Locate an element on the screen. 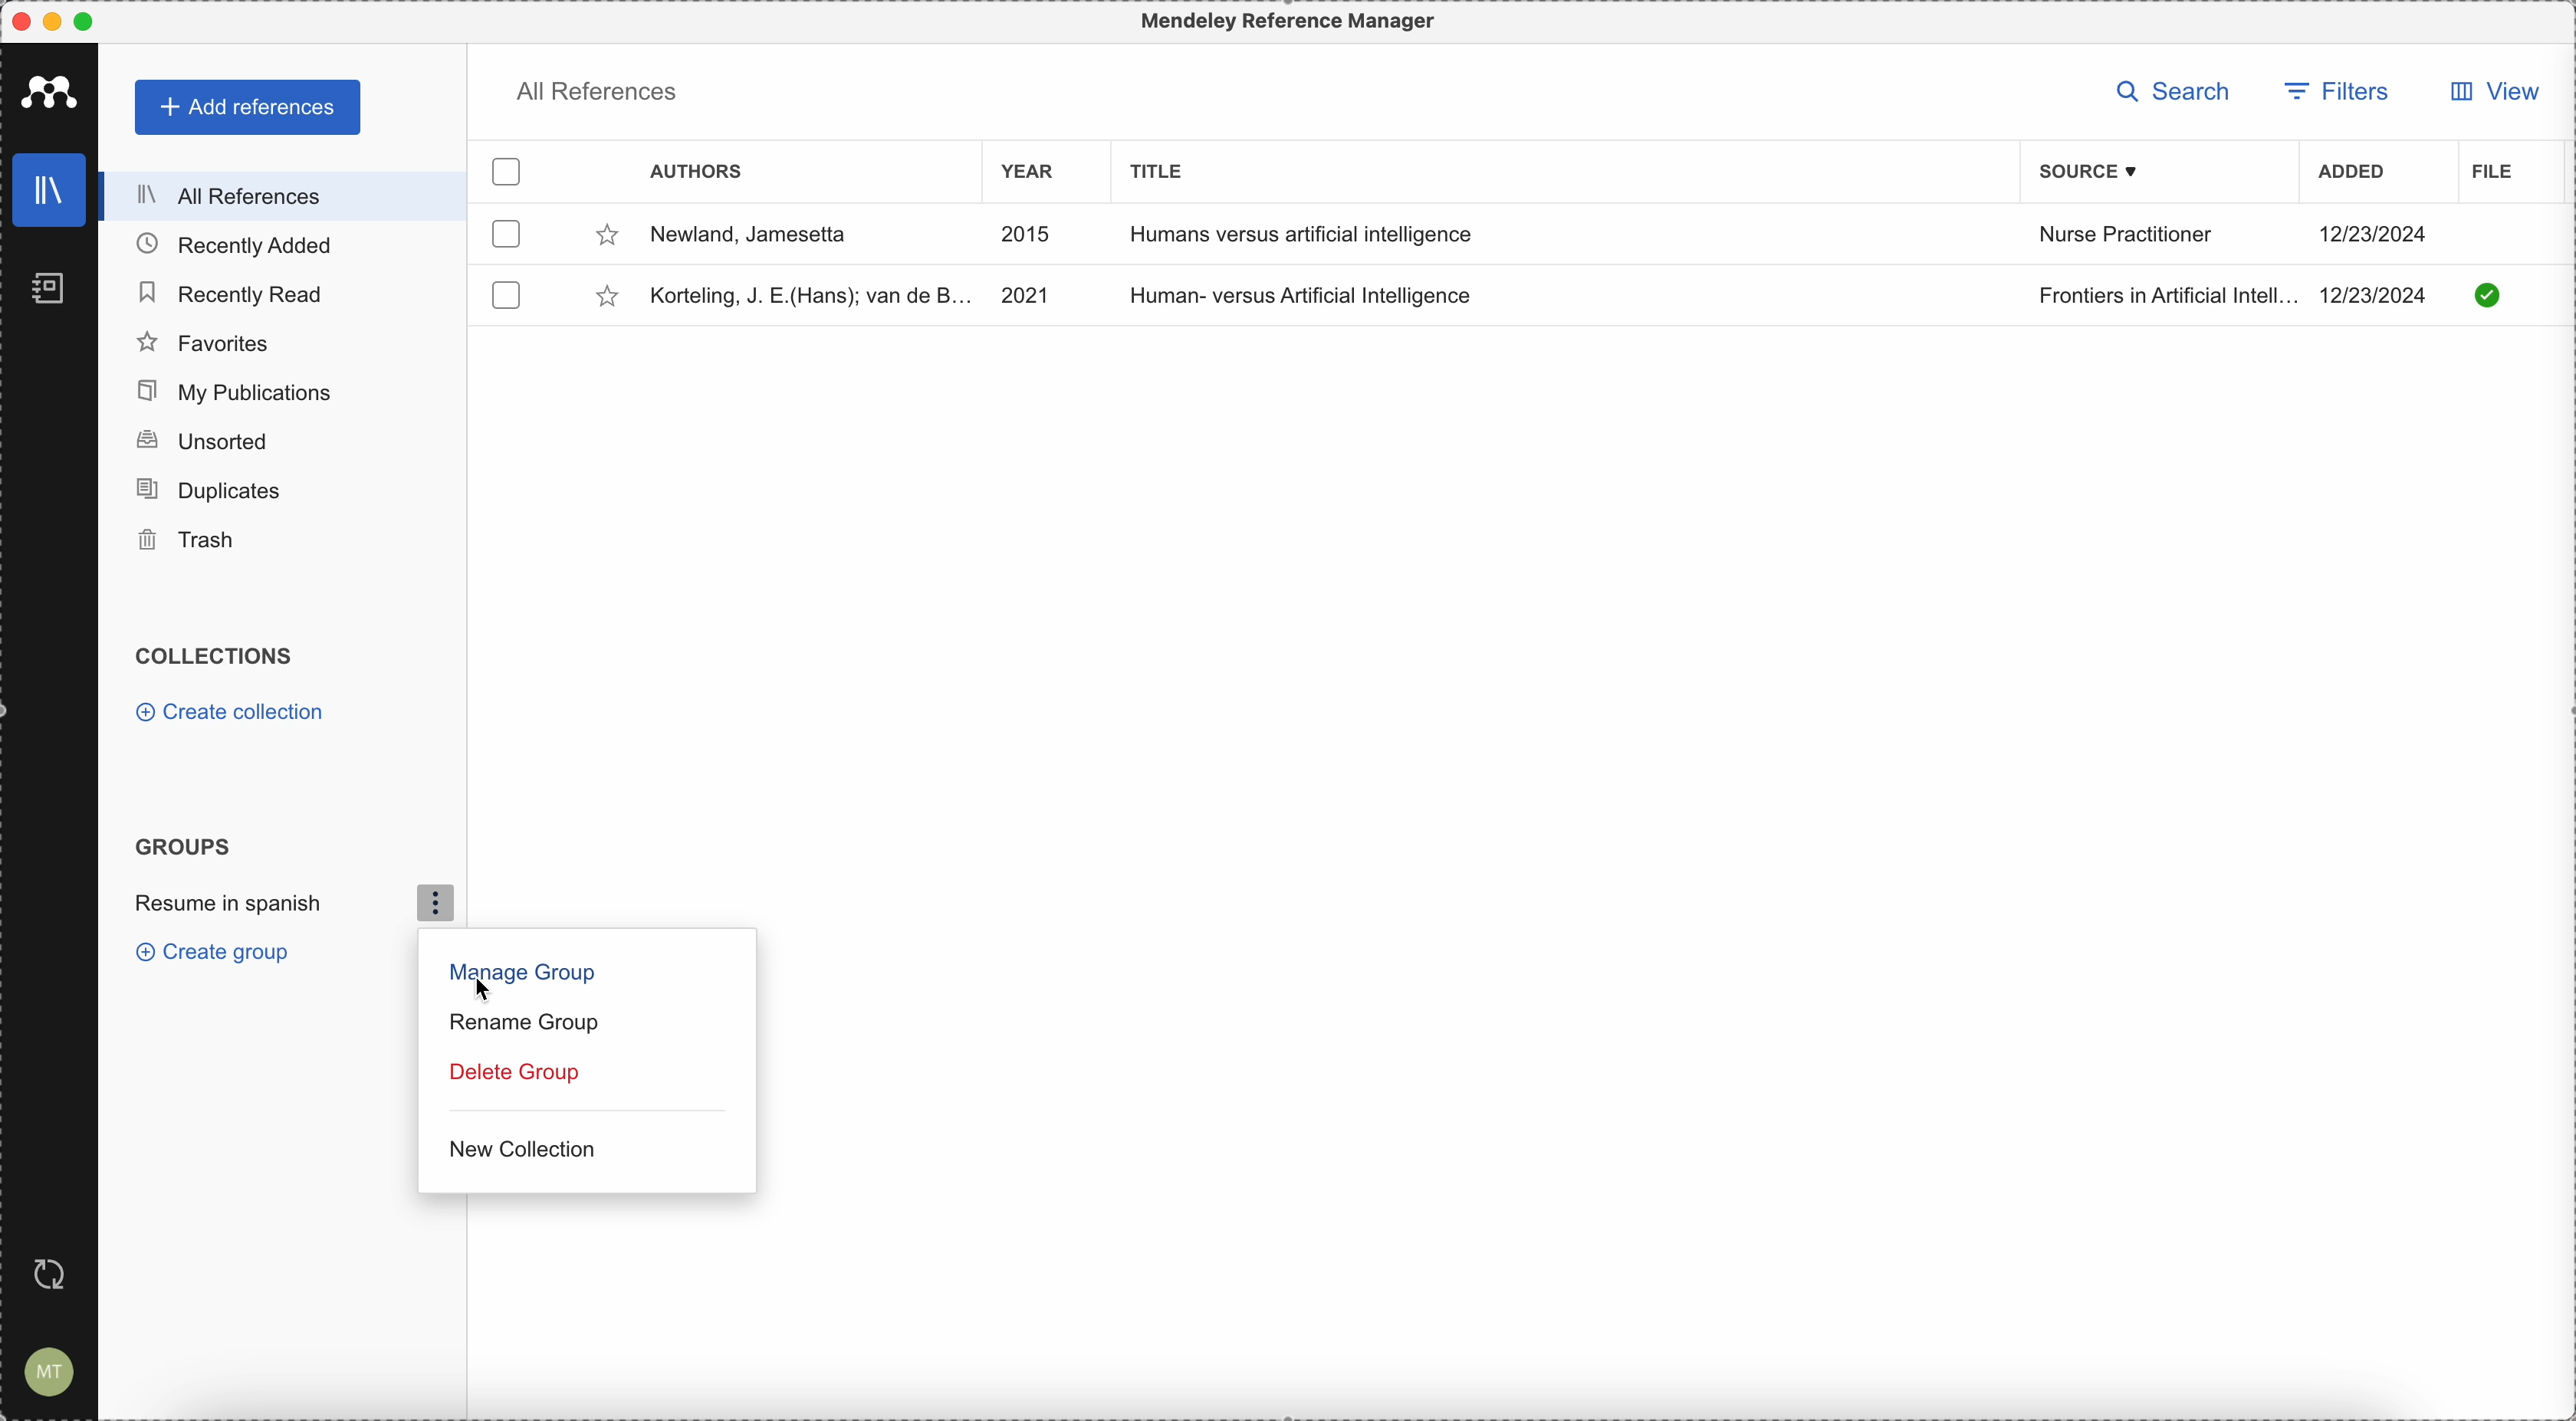  favorite is located at coordinates (607, 296).